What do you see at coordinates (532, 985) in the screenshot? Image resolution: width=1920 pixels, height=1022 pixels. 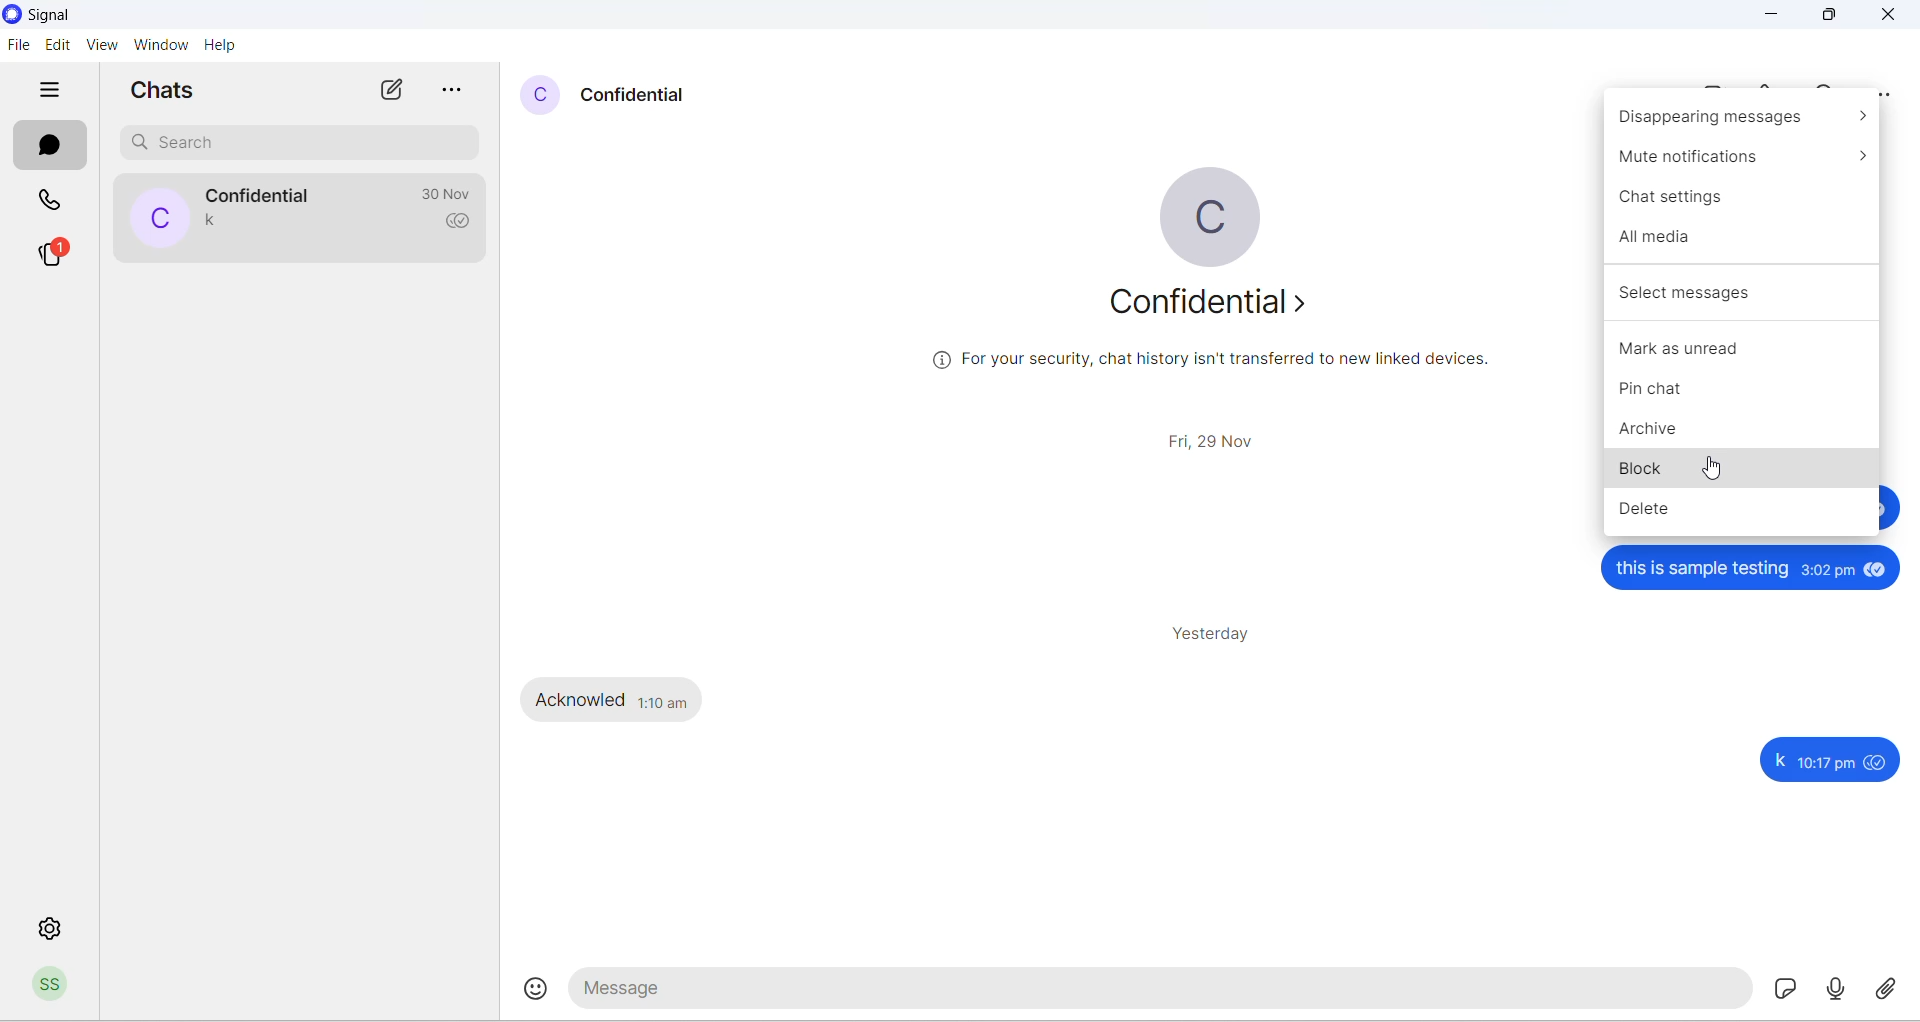 I see `emojis` at bounding box center [532, 985].